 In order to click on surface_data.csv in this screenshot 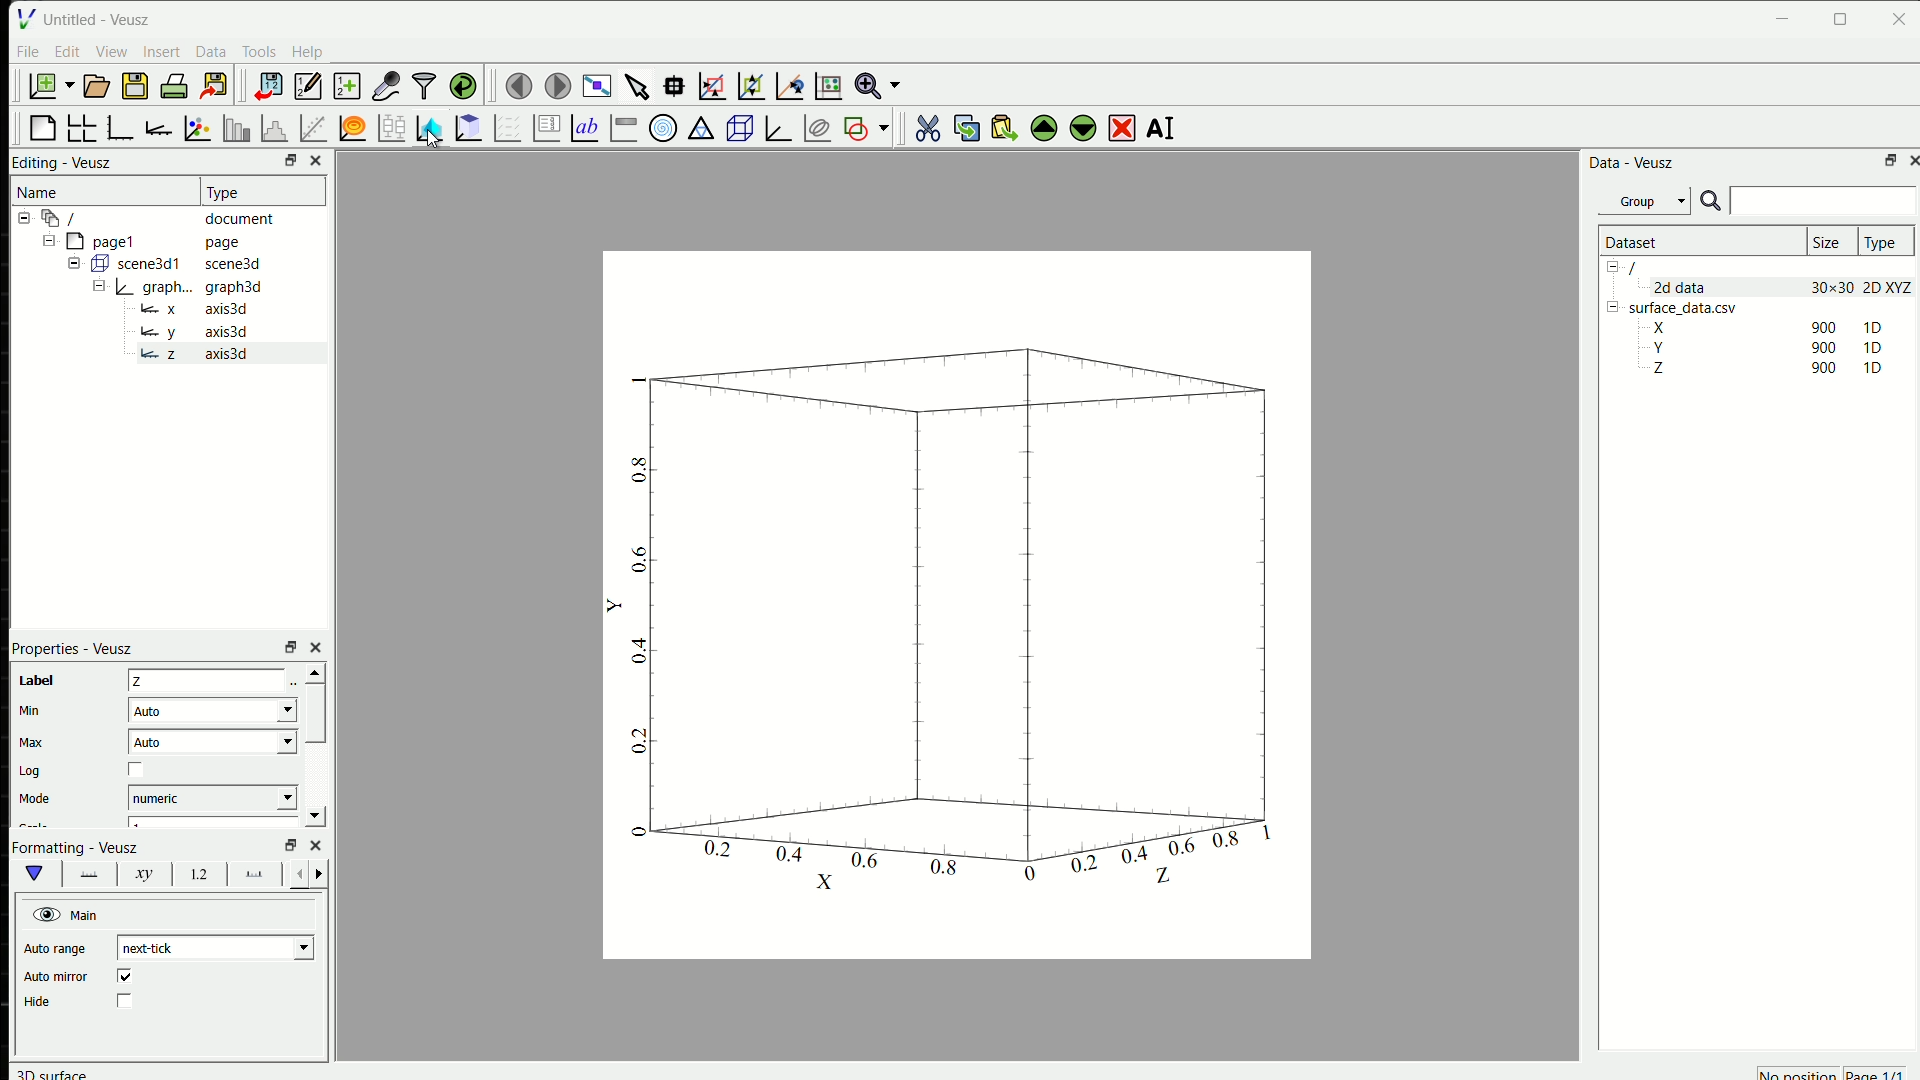, I will do `click(1685, 309)`.